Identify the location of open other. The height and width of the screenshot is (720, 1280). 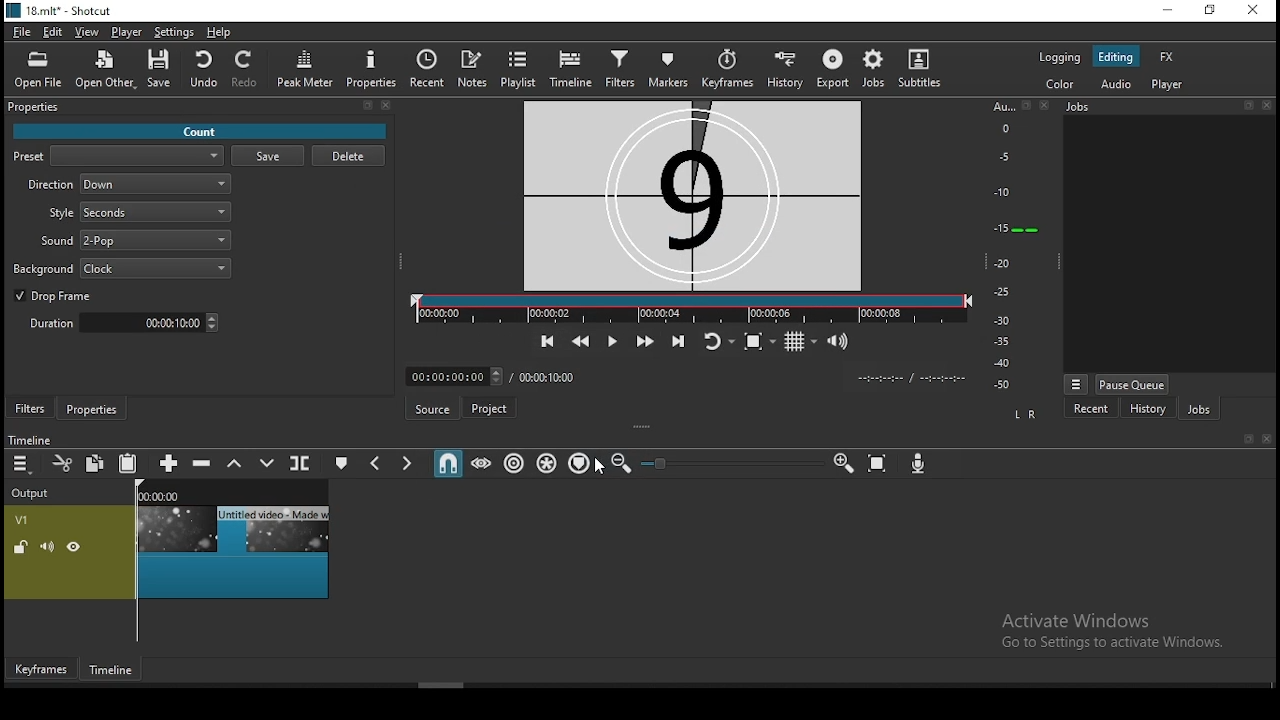
(104, 67).